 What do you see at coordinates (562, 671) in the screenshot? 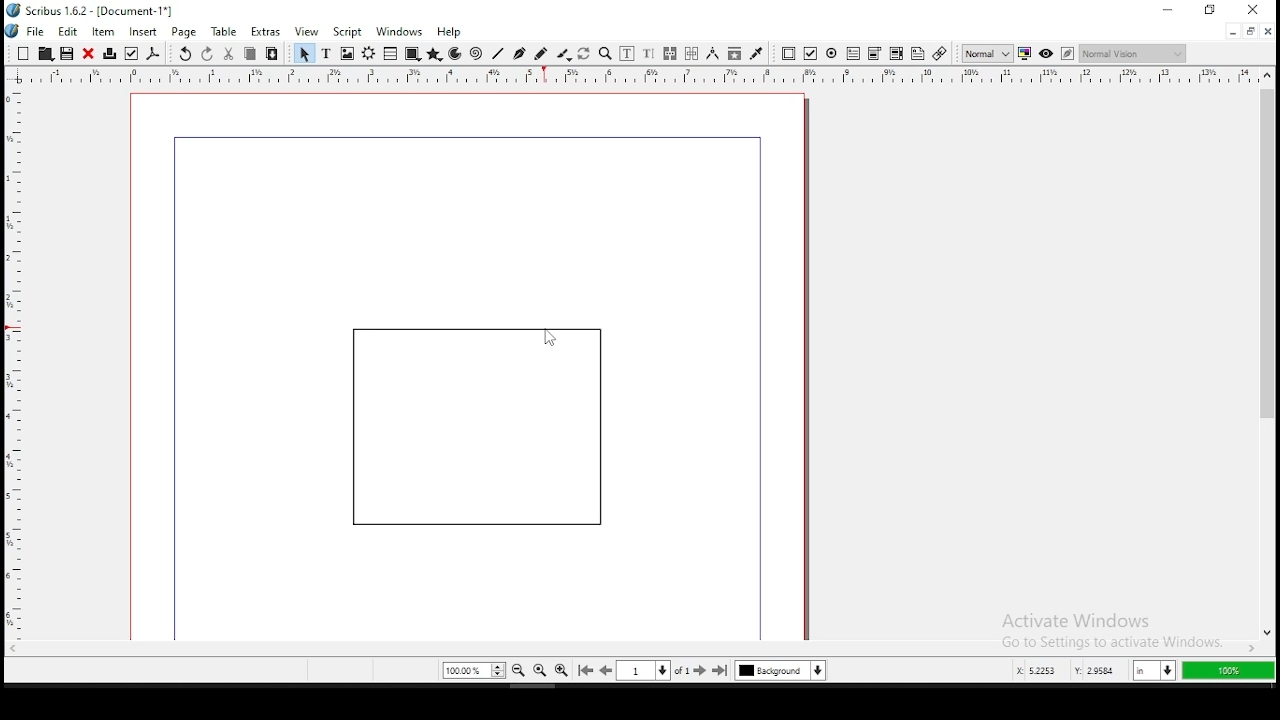
I see `zoom in` at bounding box center [562, 671].